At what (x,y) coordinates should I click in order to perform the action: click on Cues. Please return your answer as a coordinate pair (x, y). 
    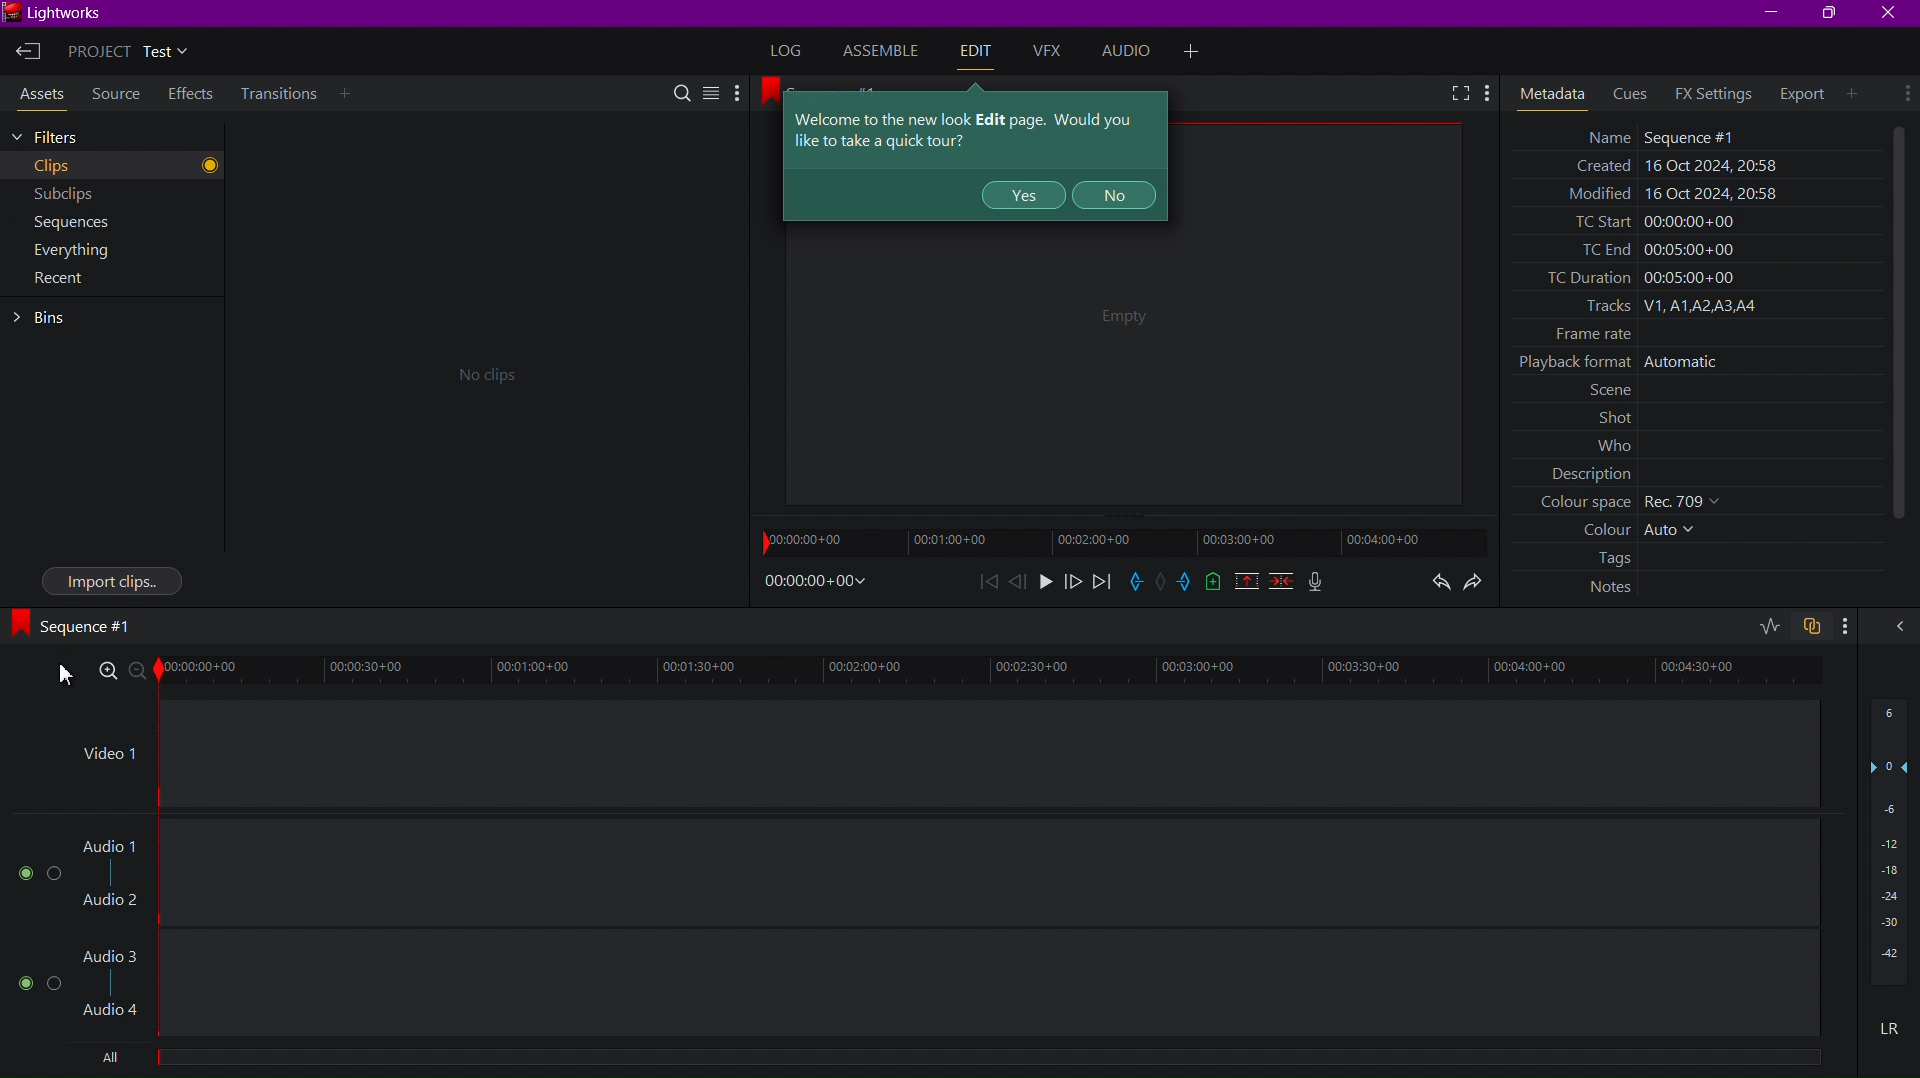
    Looking at the image, I should click on (1633, 93).